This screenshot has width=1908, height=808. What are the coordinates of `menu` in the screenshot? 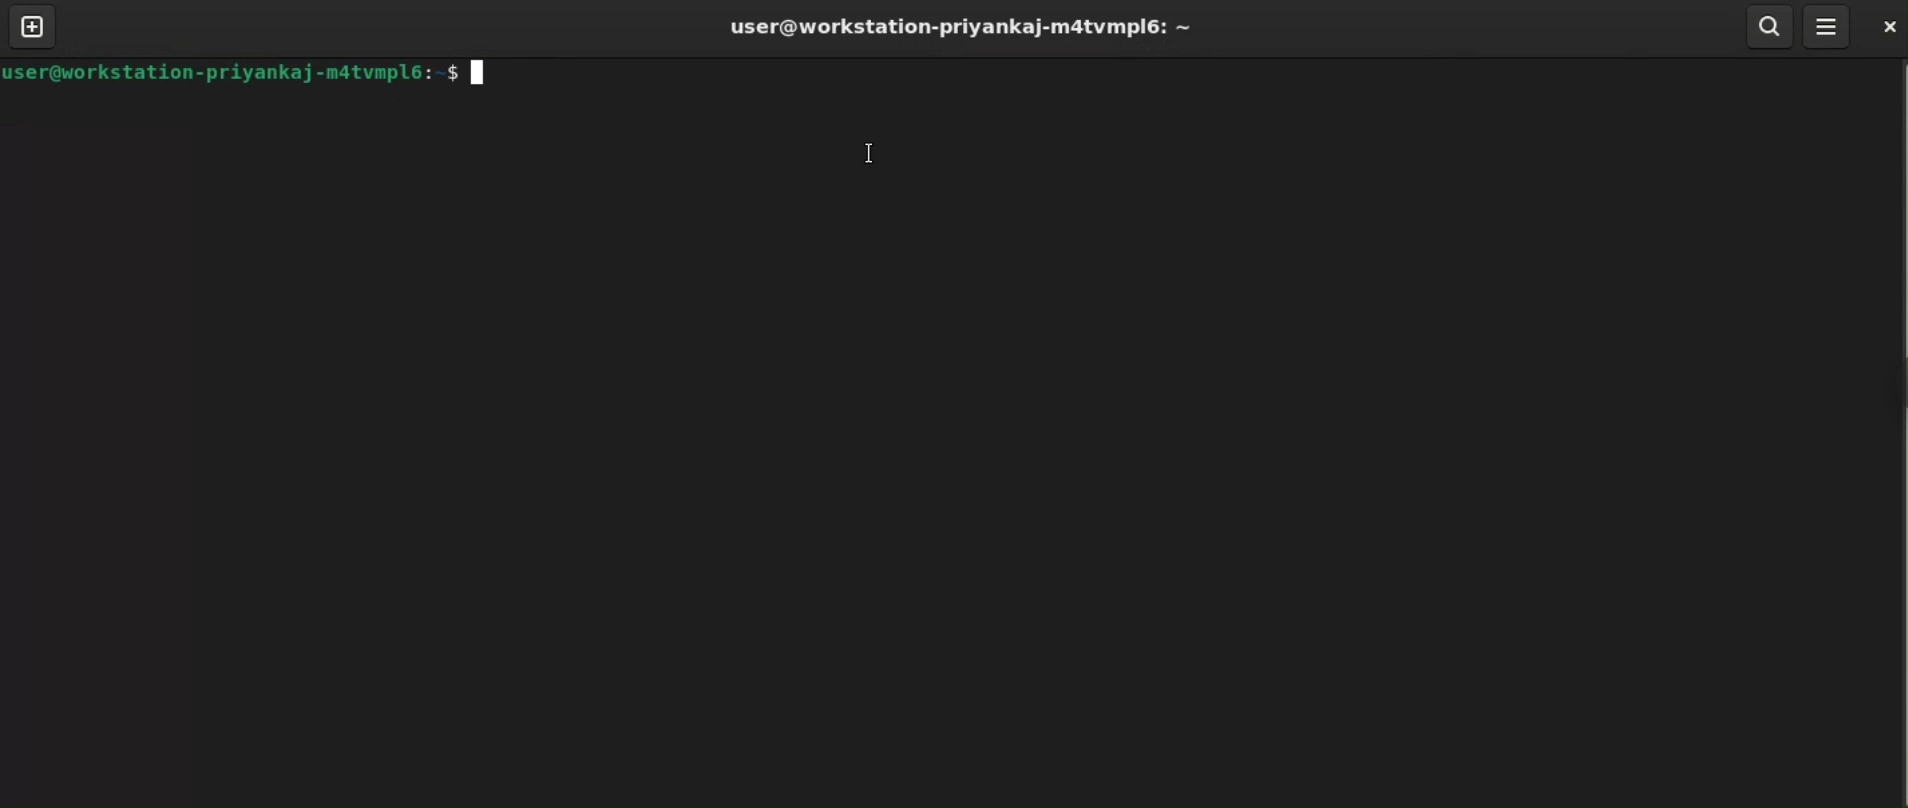 It's located at (1825, 25).